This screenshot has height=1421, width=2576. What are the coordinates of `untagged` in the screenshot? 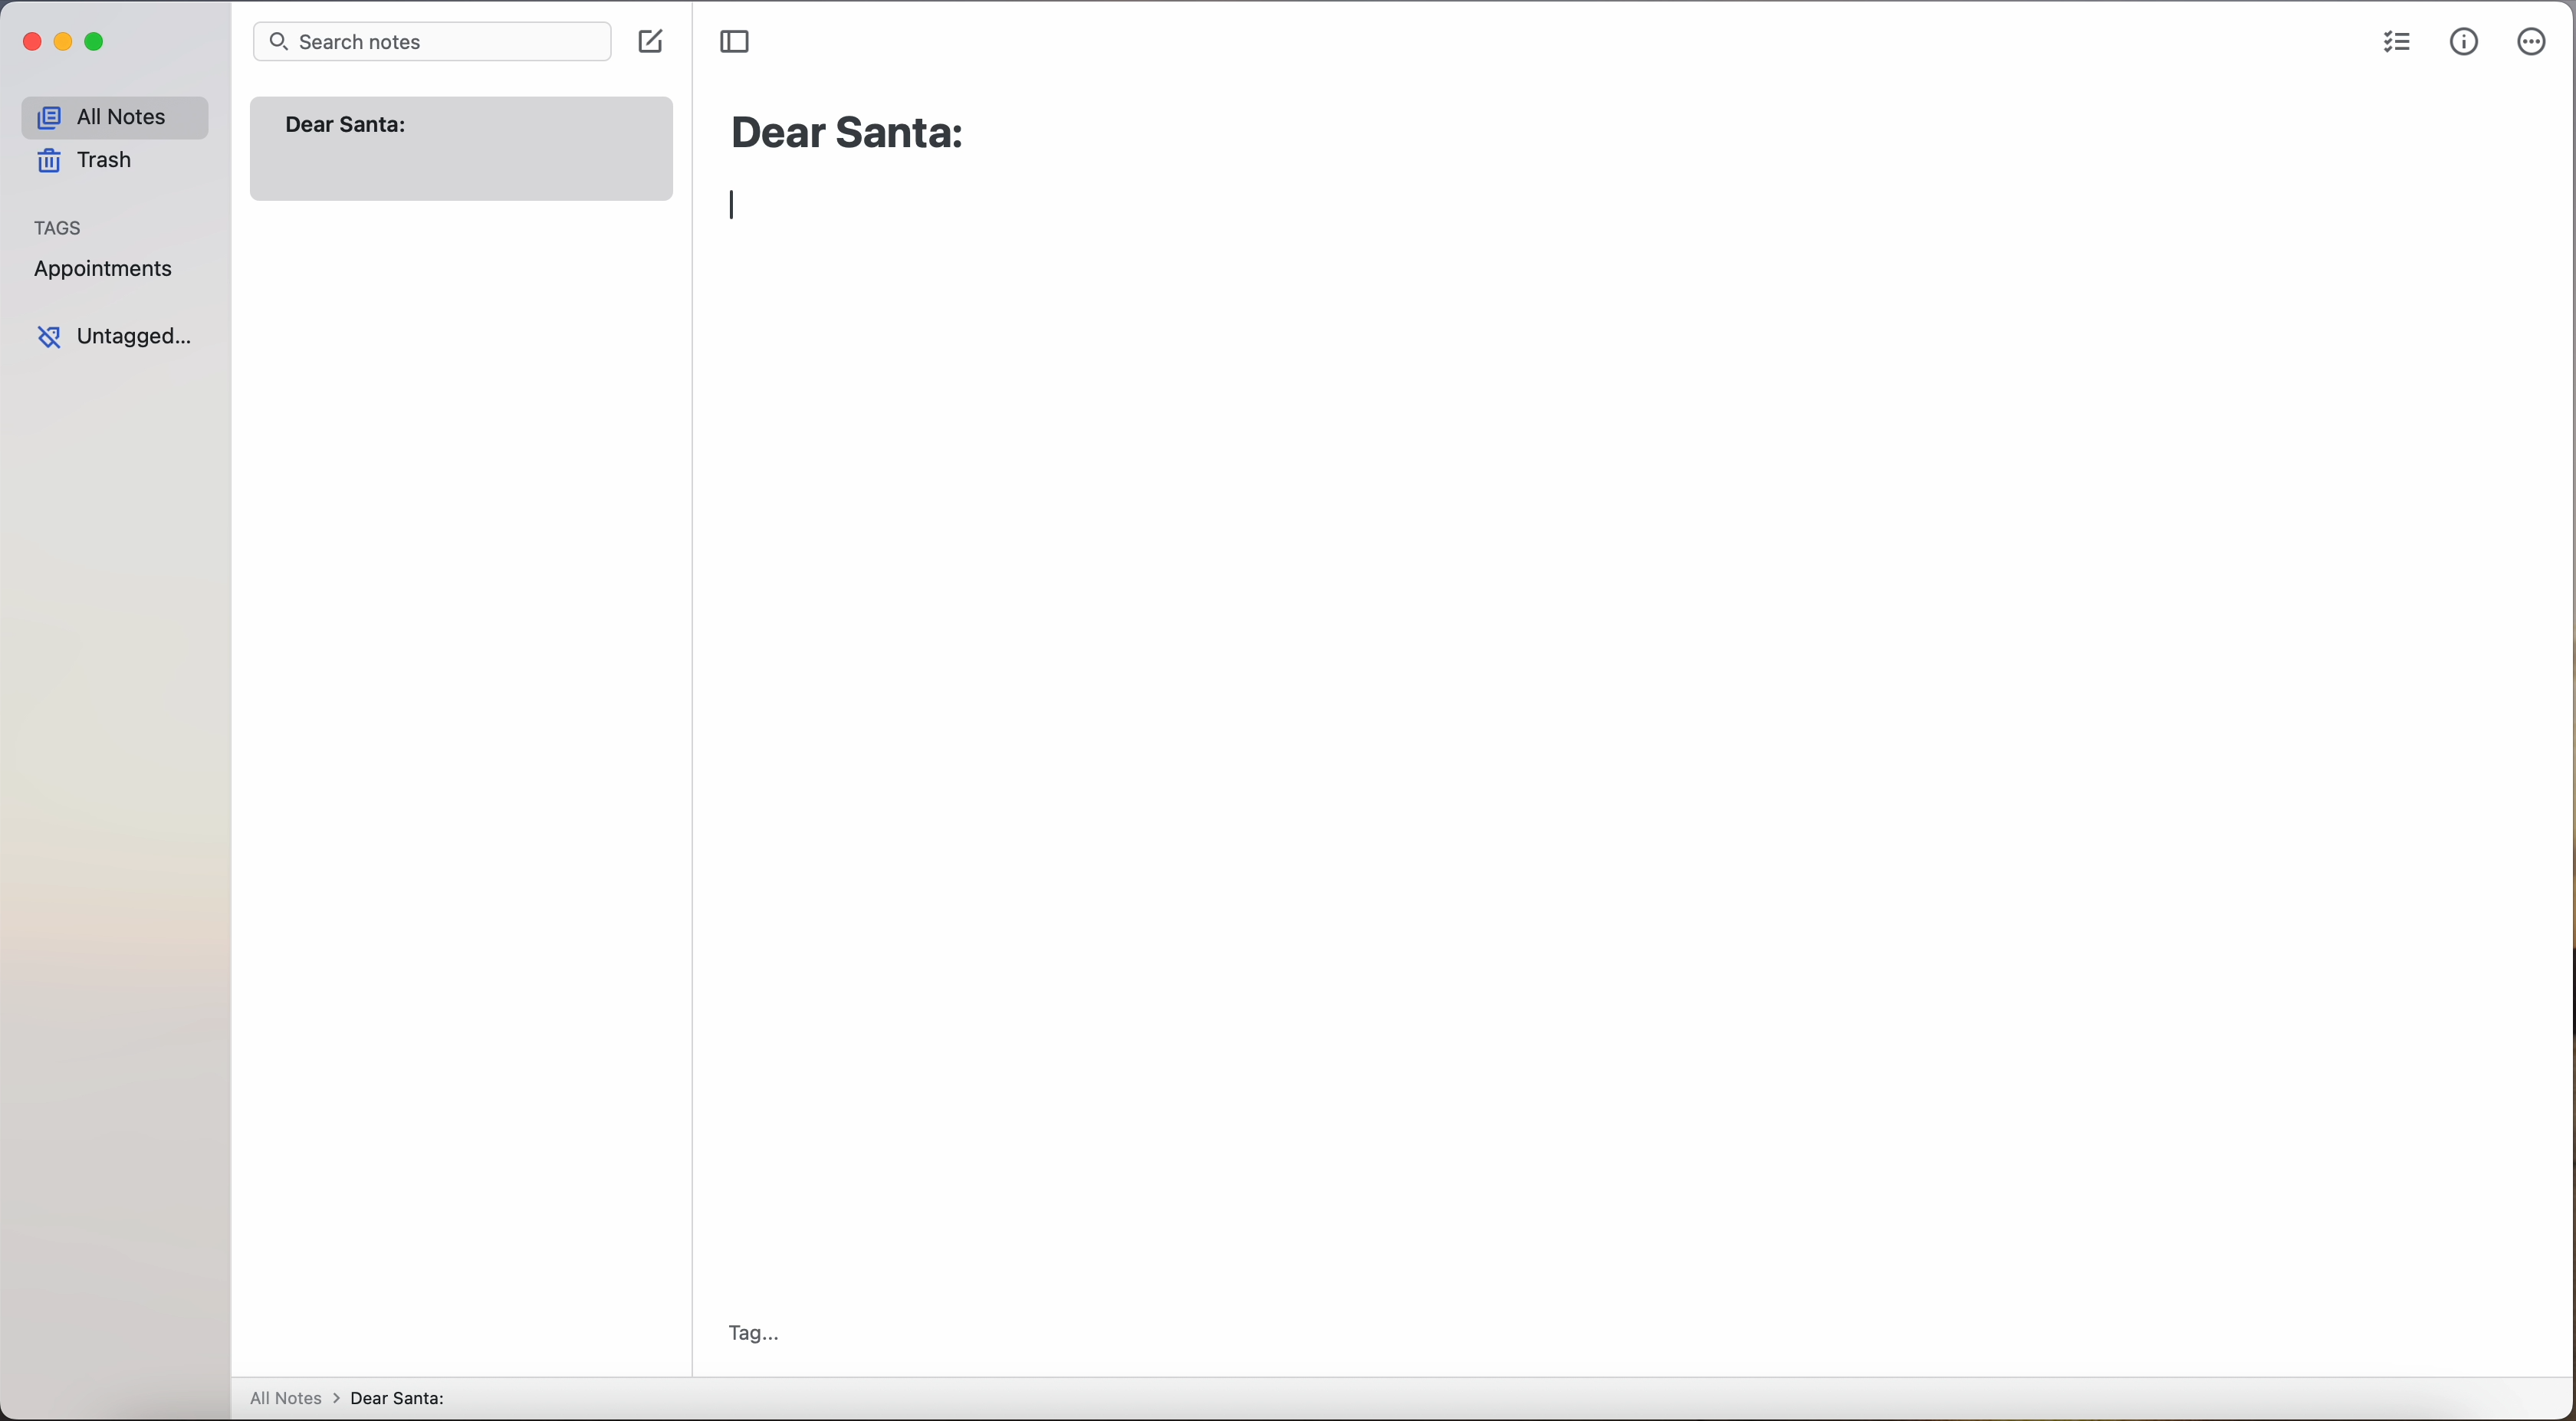 It's located at (125, 337).